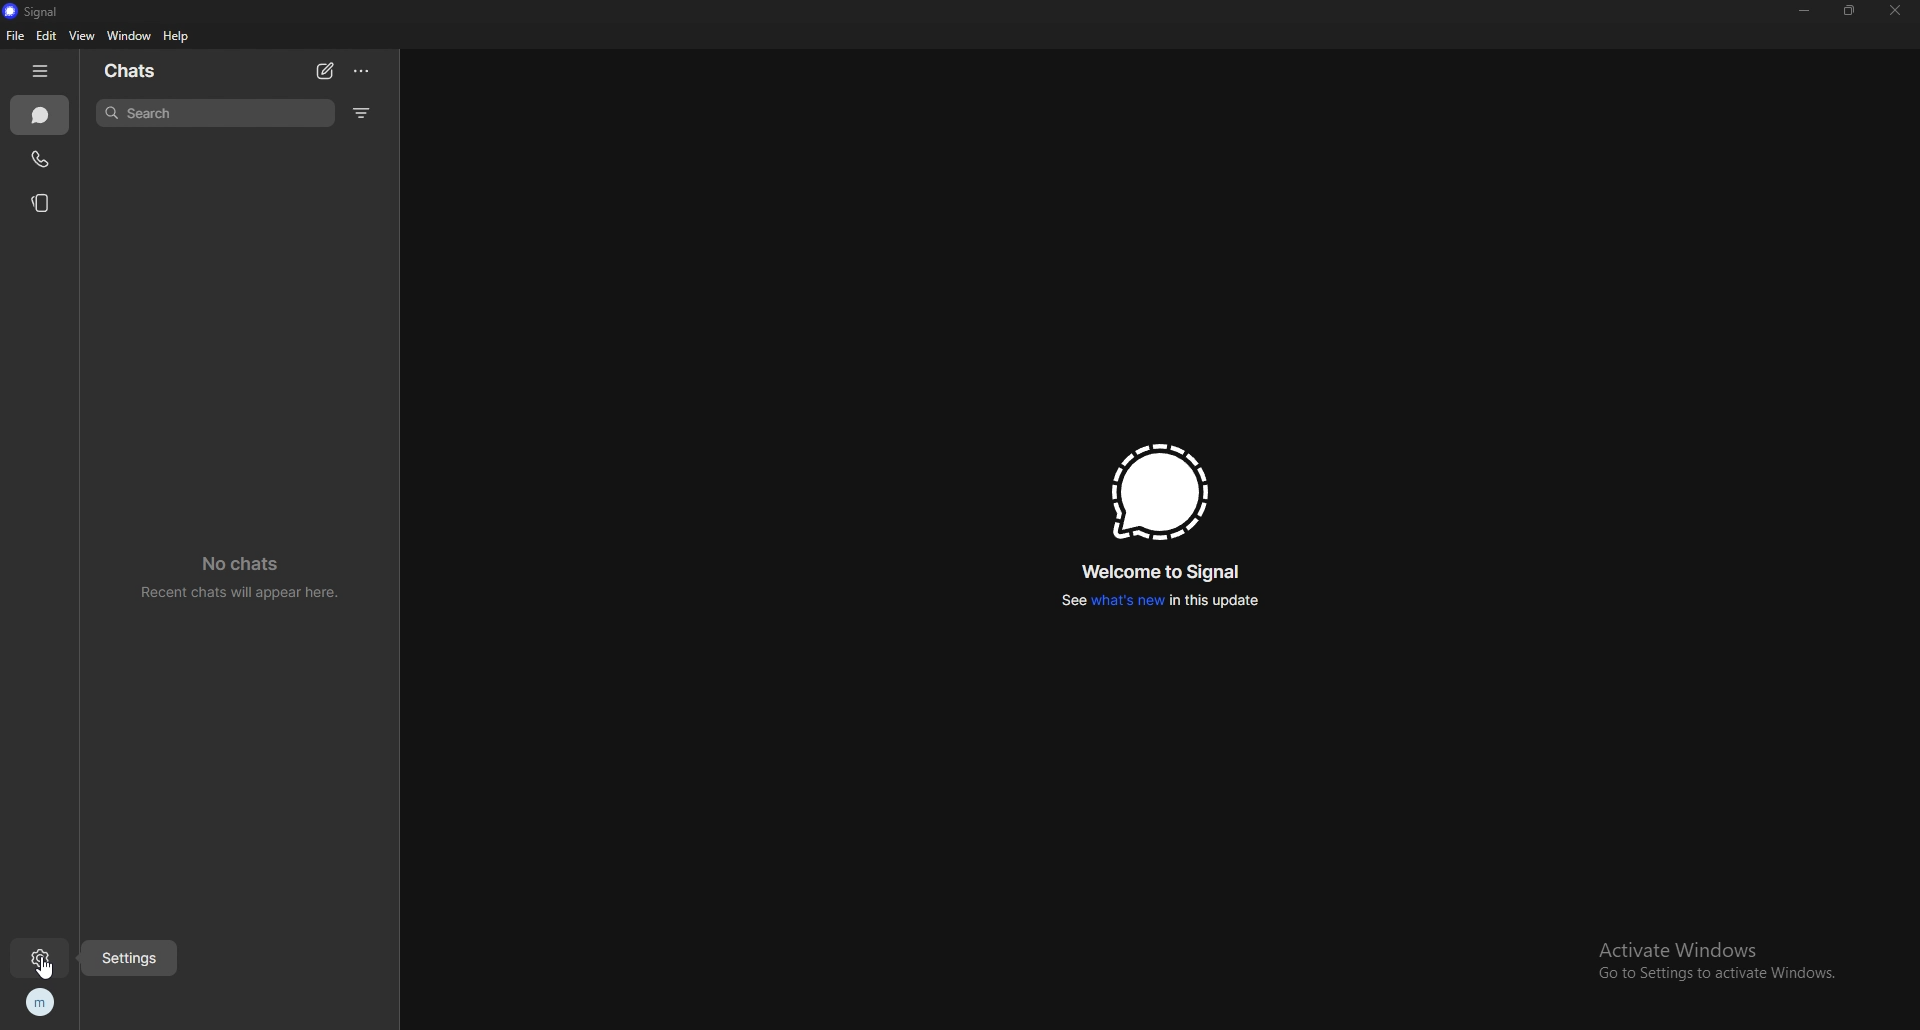 The width and height of the screenshot is (1920, 1030). I want to click on welcome to signal, so click(1167, 571).